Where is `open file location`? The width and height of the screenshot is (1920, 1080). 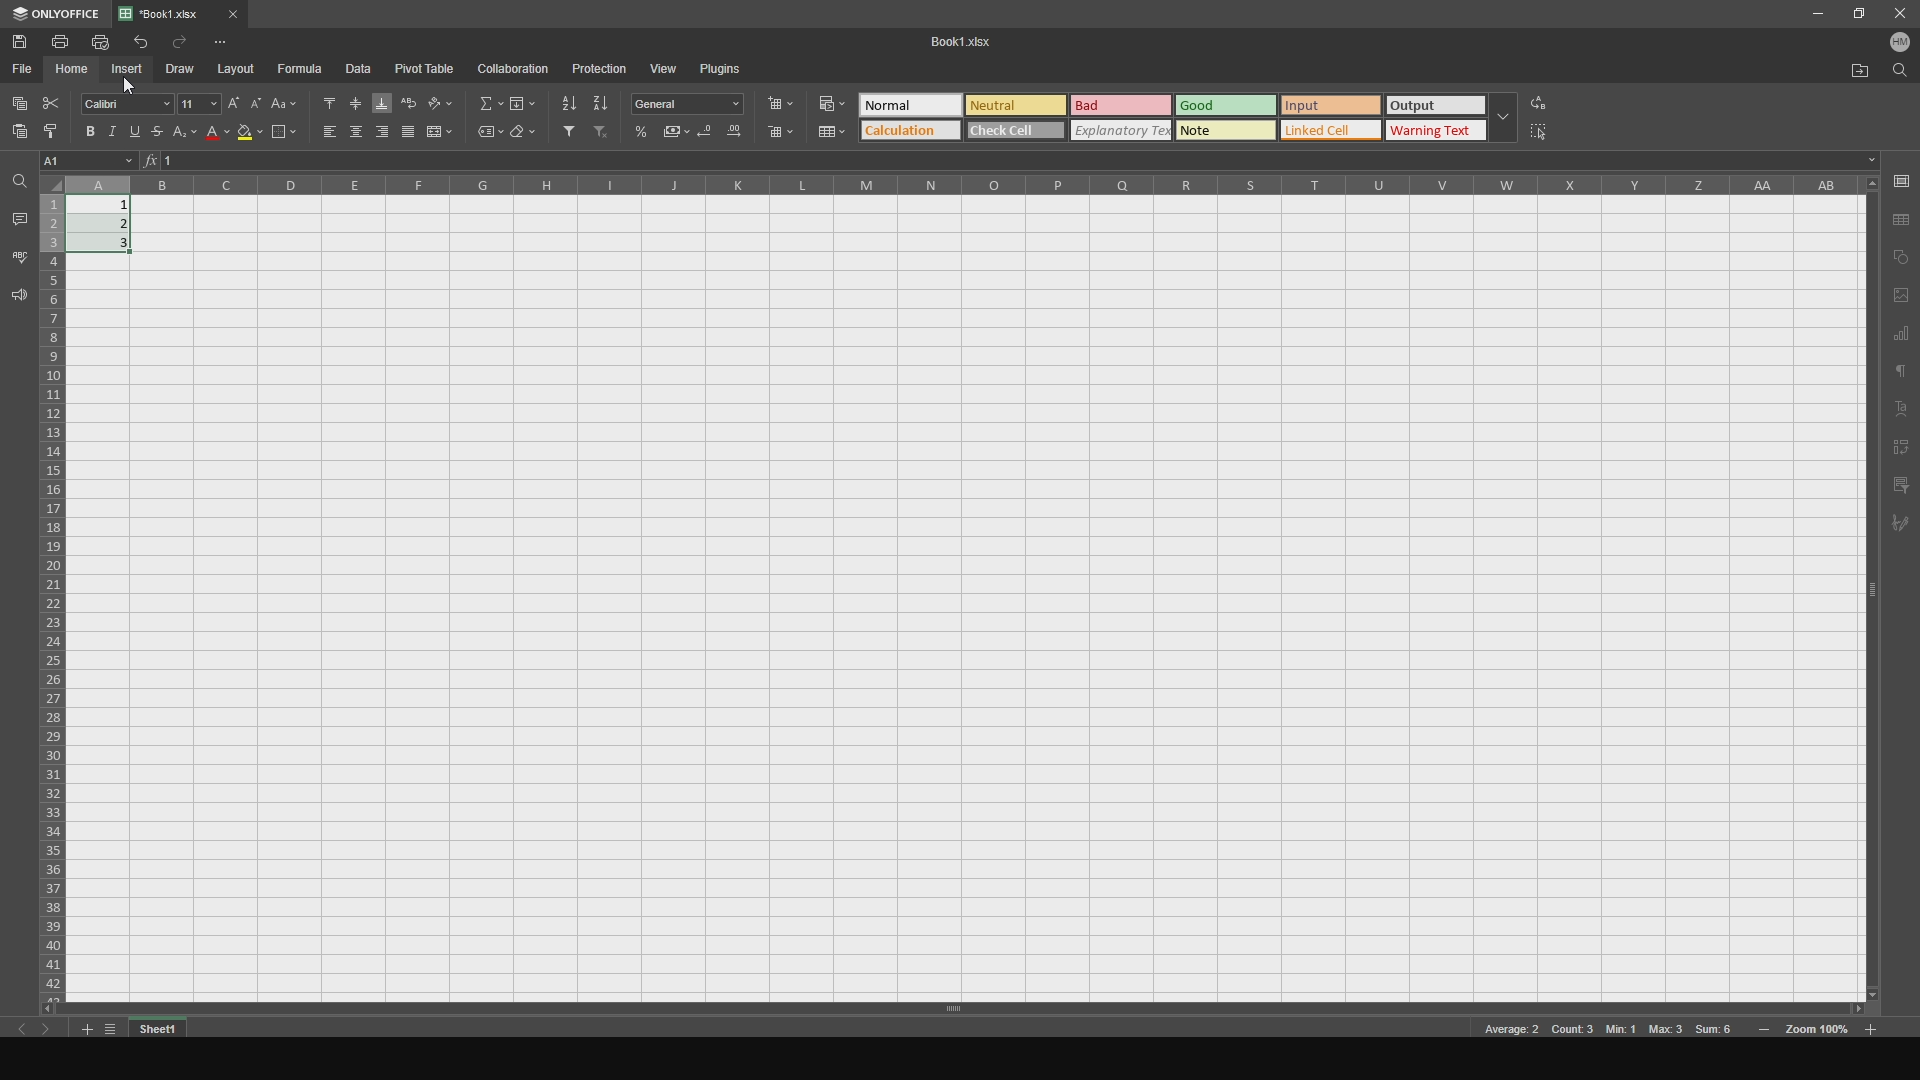
open file location is located at coordinates (1853, 69).